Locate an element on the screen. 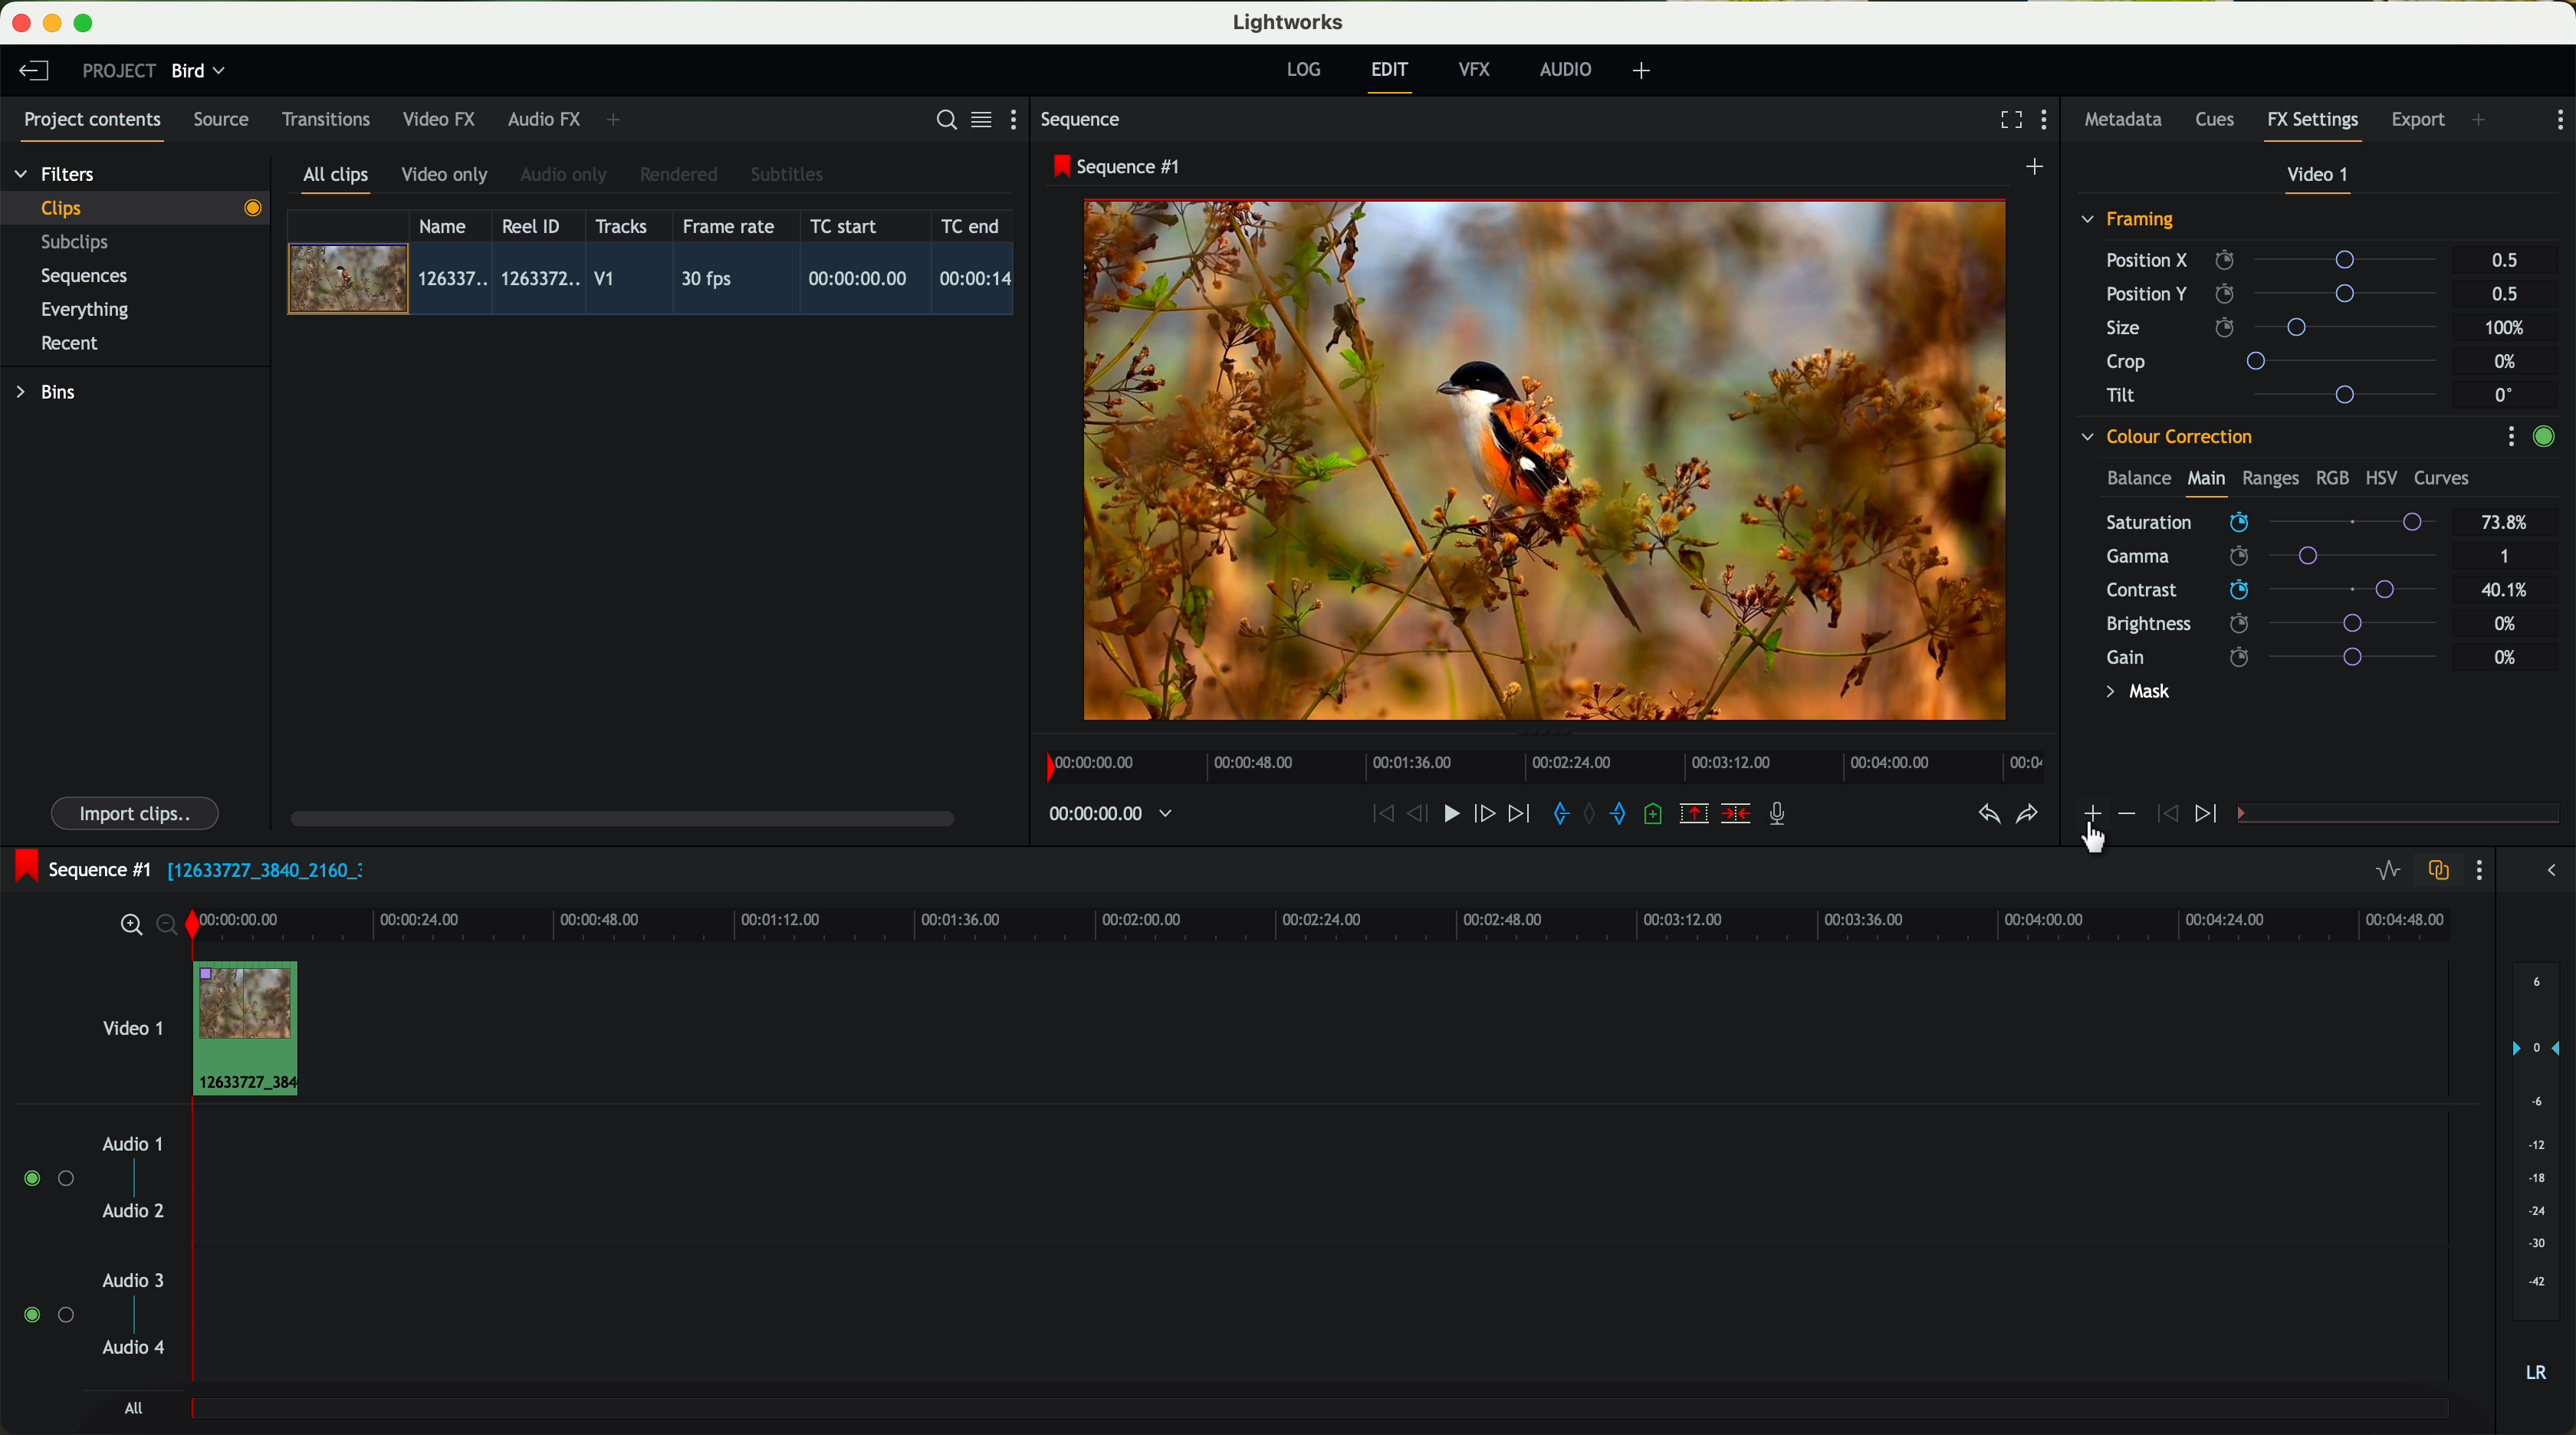 The image size is (2576, 1435). icon is located at coordinates (2164, 815).